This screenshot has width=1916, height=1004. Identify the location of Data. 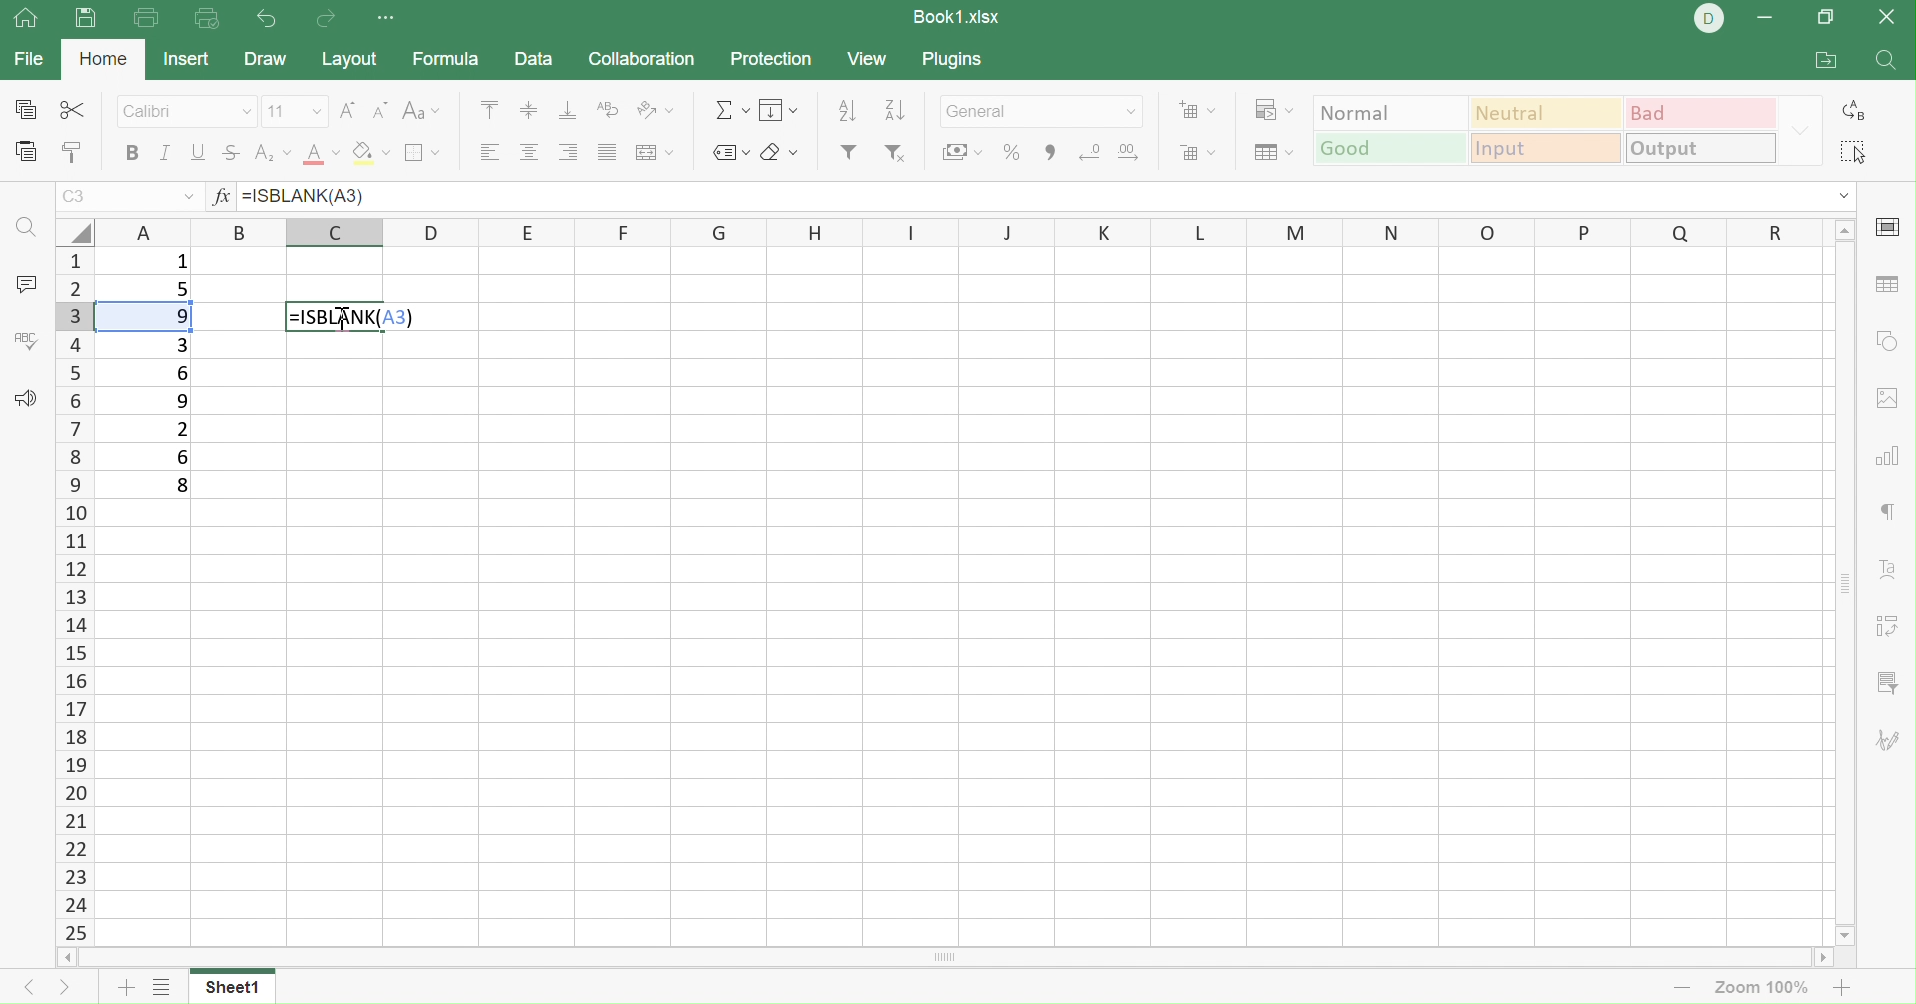
(533, 58).